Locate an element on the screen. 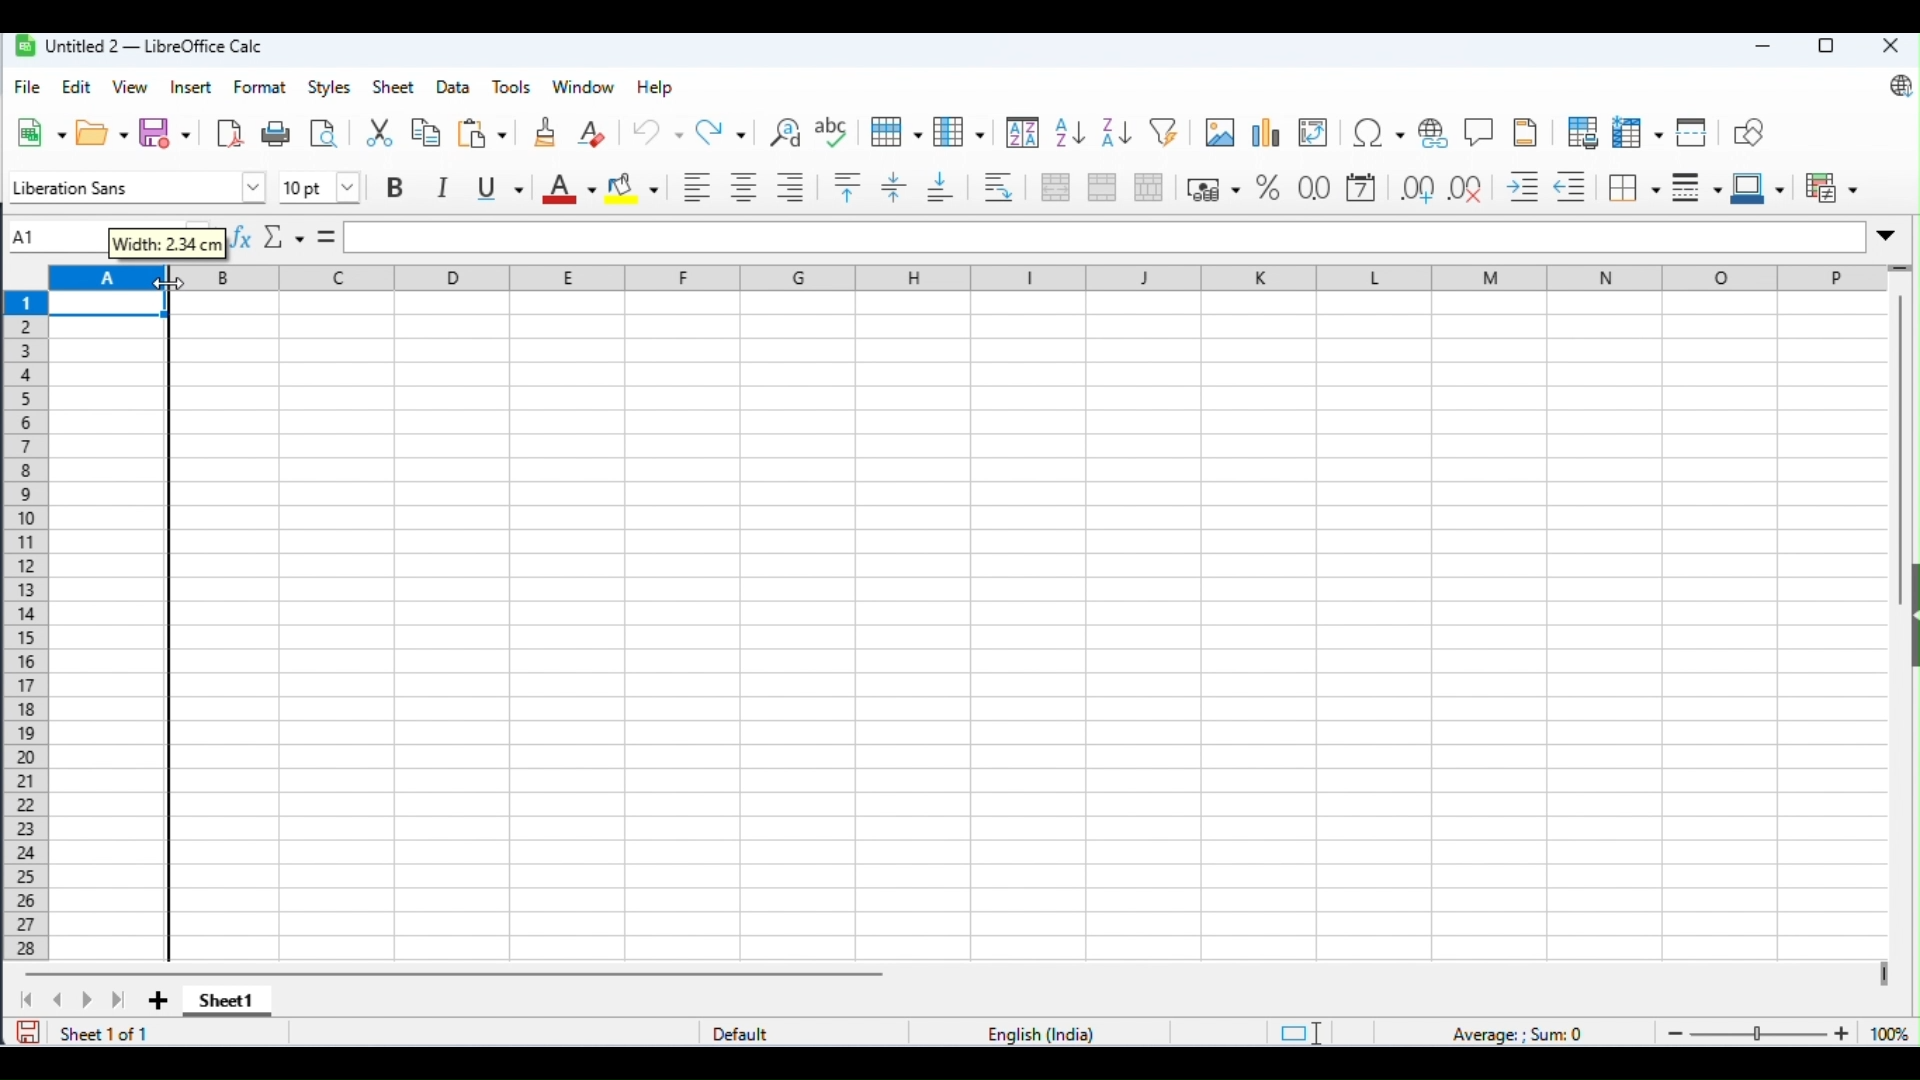 The height and width of the screenshot is (1080, 1920). border style is located at coordinates (1698, 184).